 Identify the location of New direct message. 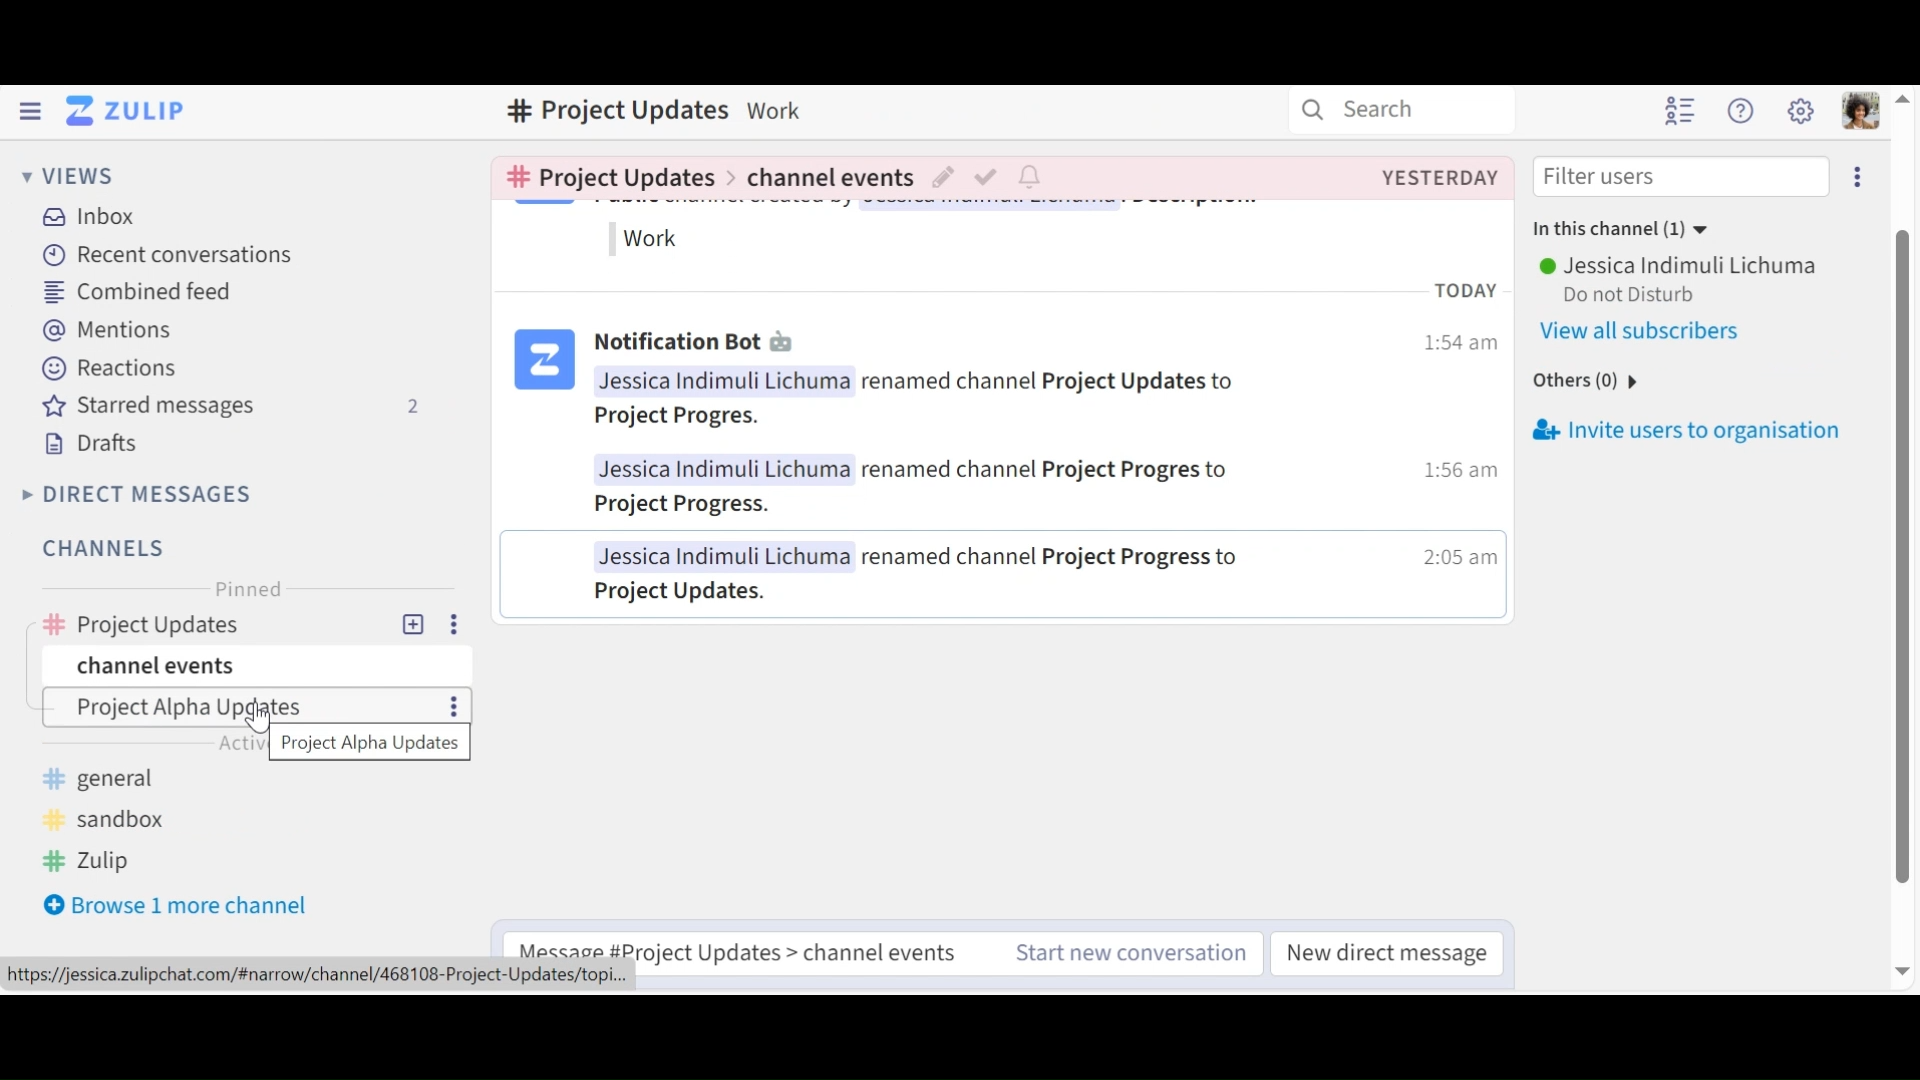
(1390, 950).